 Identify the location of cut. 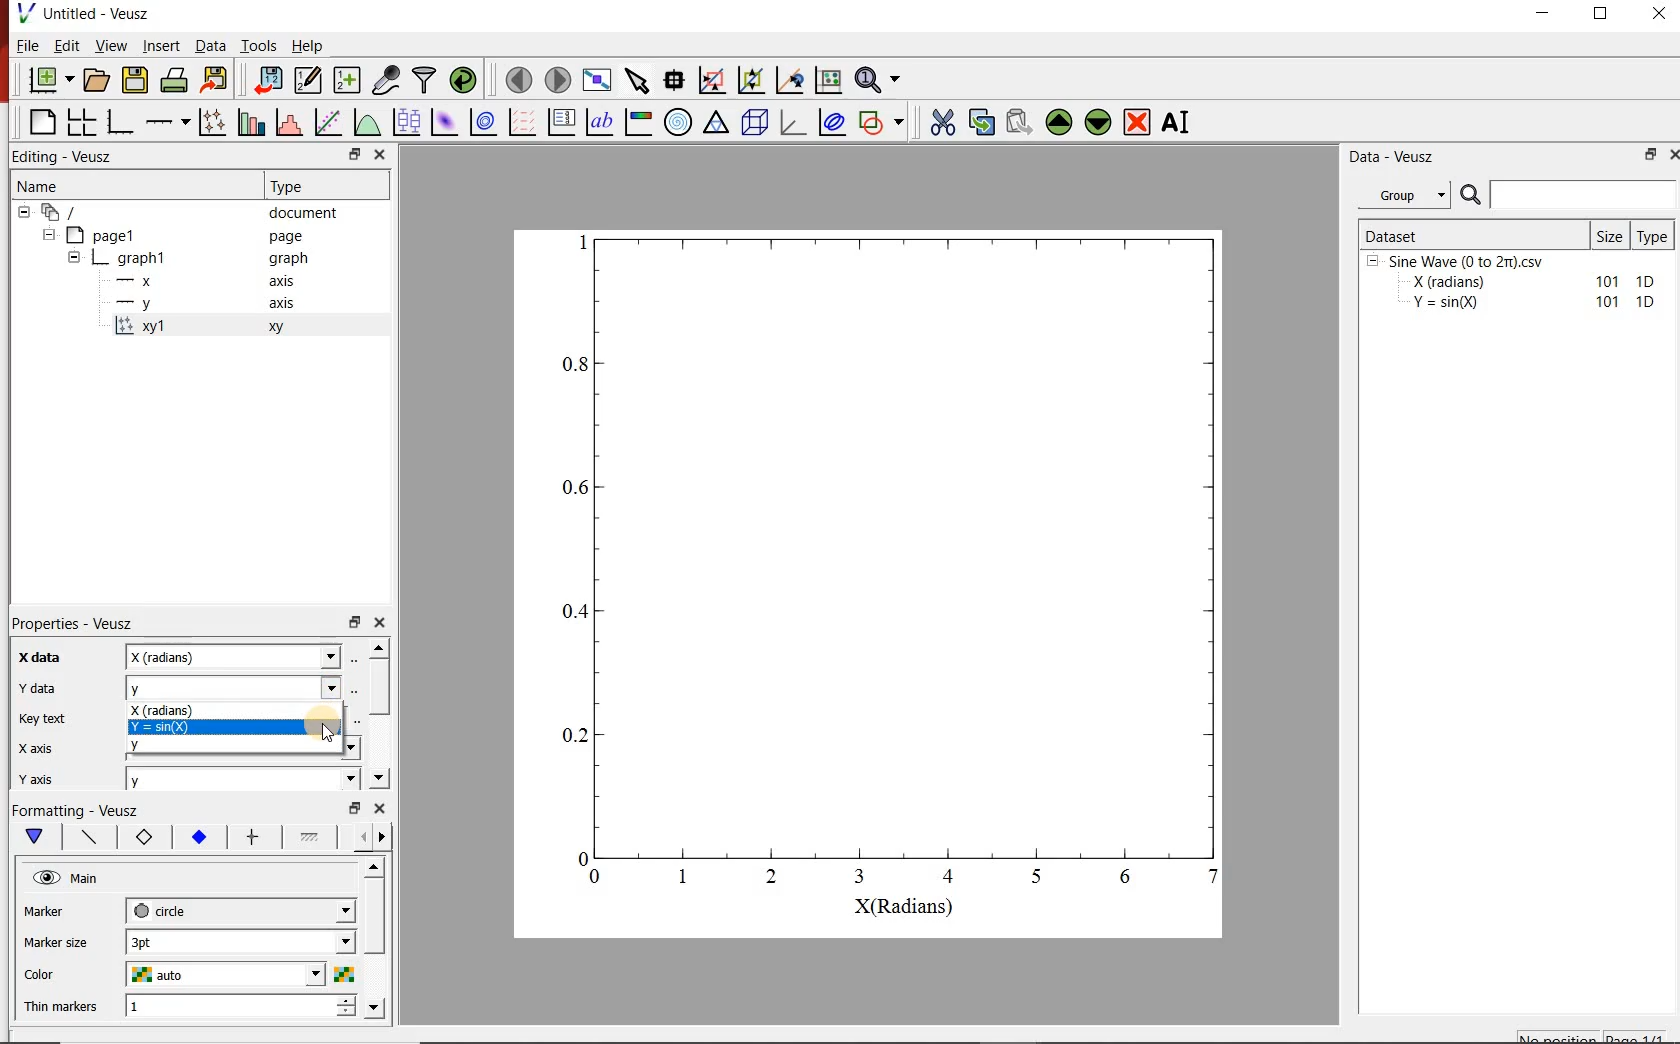
(943, 120).